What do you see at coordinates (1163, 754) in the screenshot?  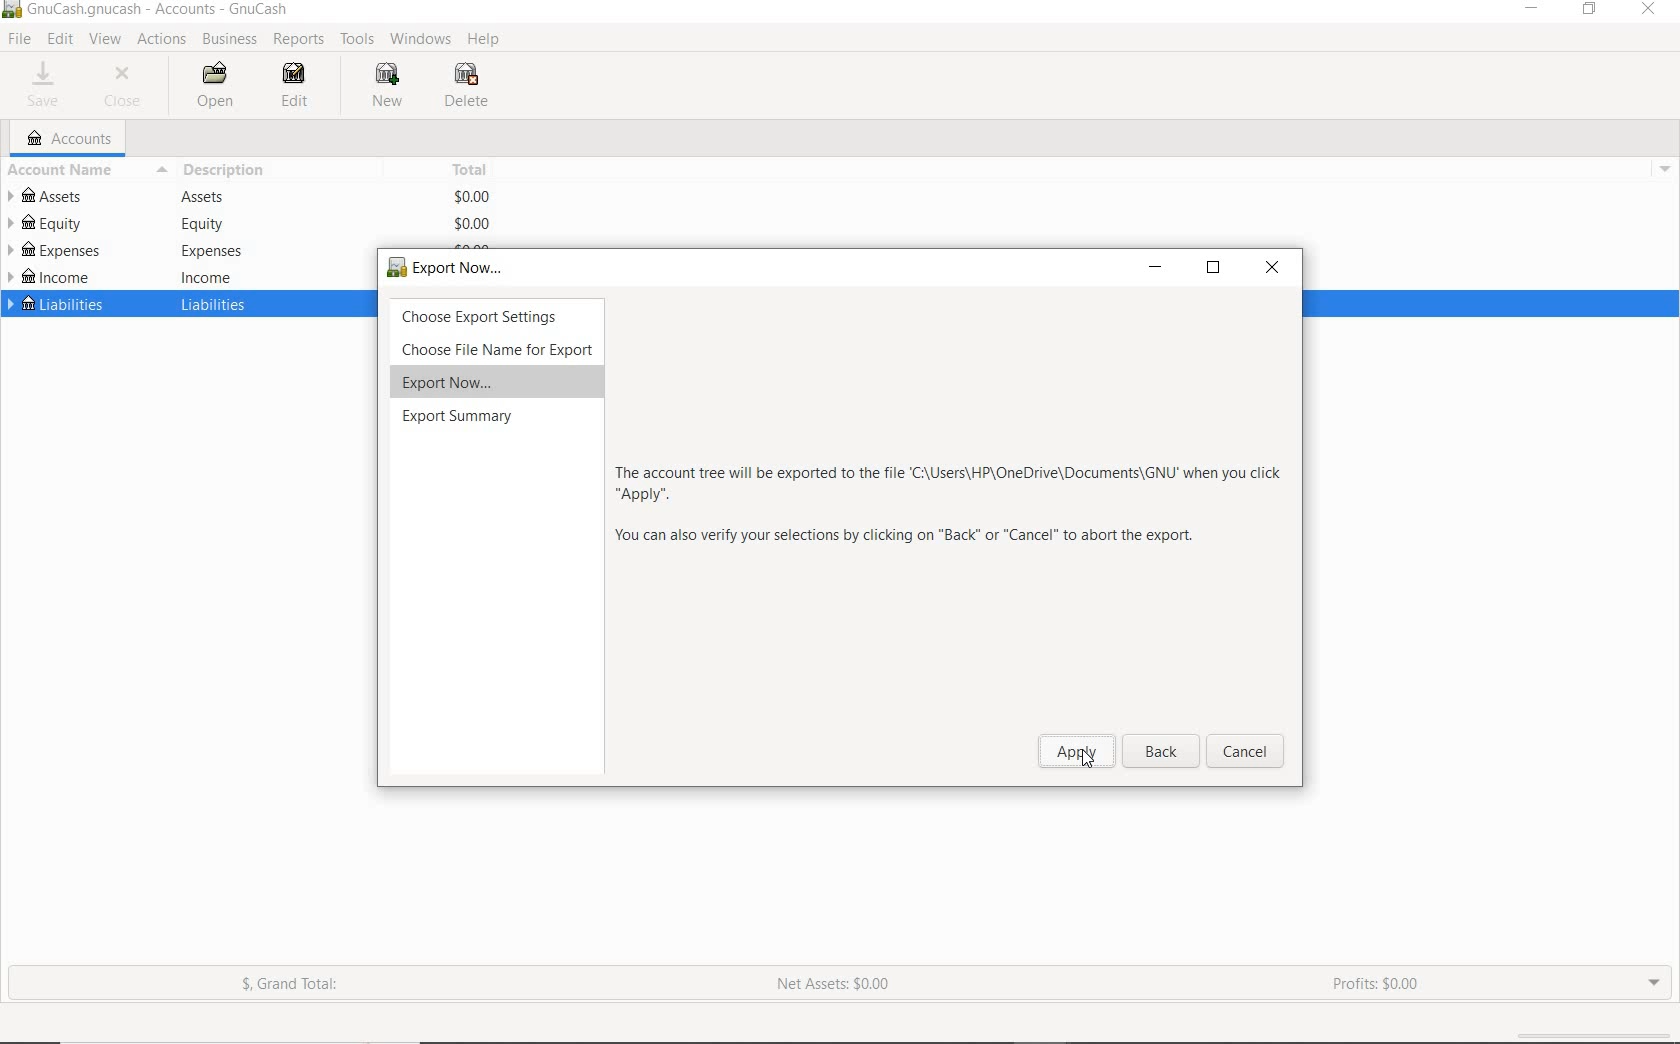 I see `back` at bounding box center [1163, 754].